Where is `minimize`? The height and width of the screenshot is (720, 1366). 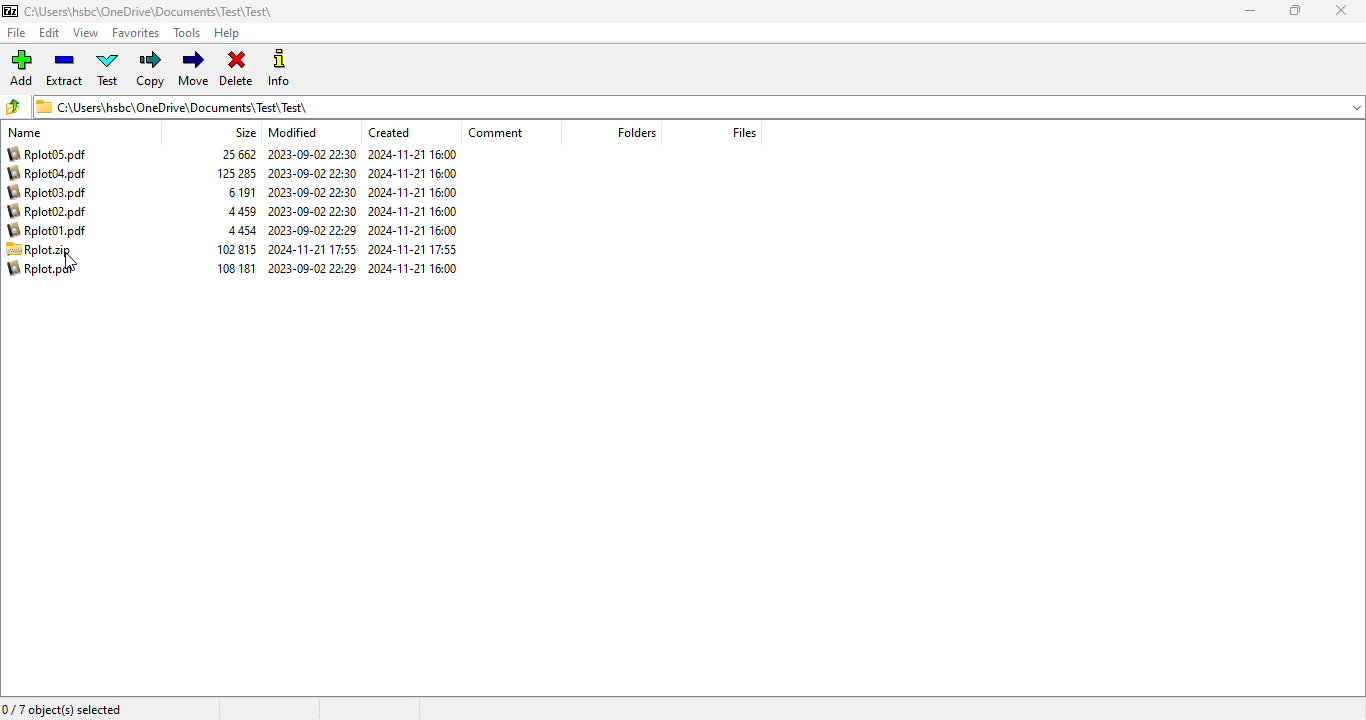 minimize is located at coordinates (1249, 11).